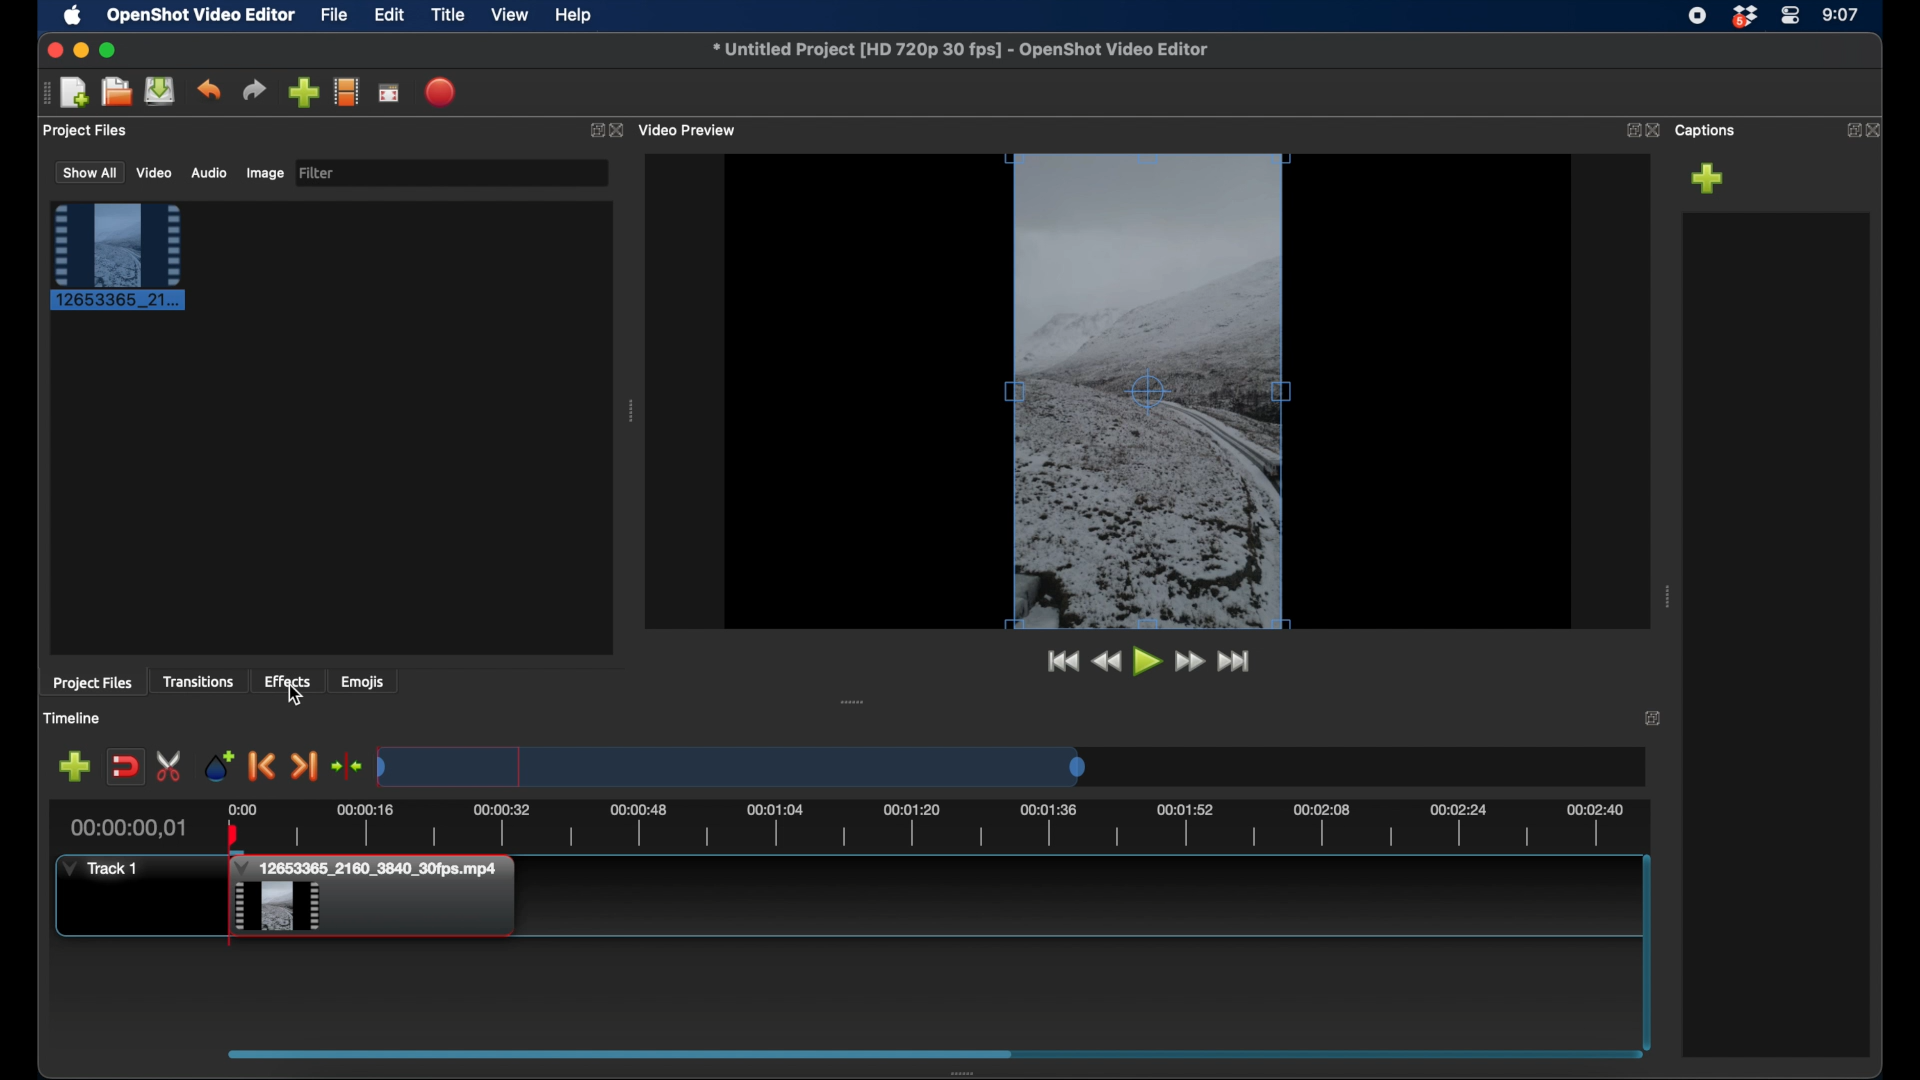  I want to click on drag handle, so click(630, 411).